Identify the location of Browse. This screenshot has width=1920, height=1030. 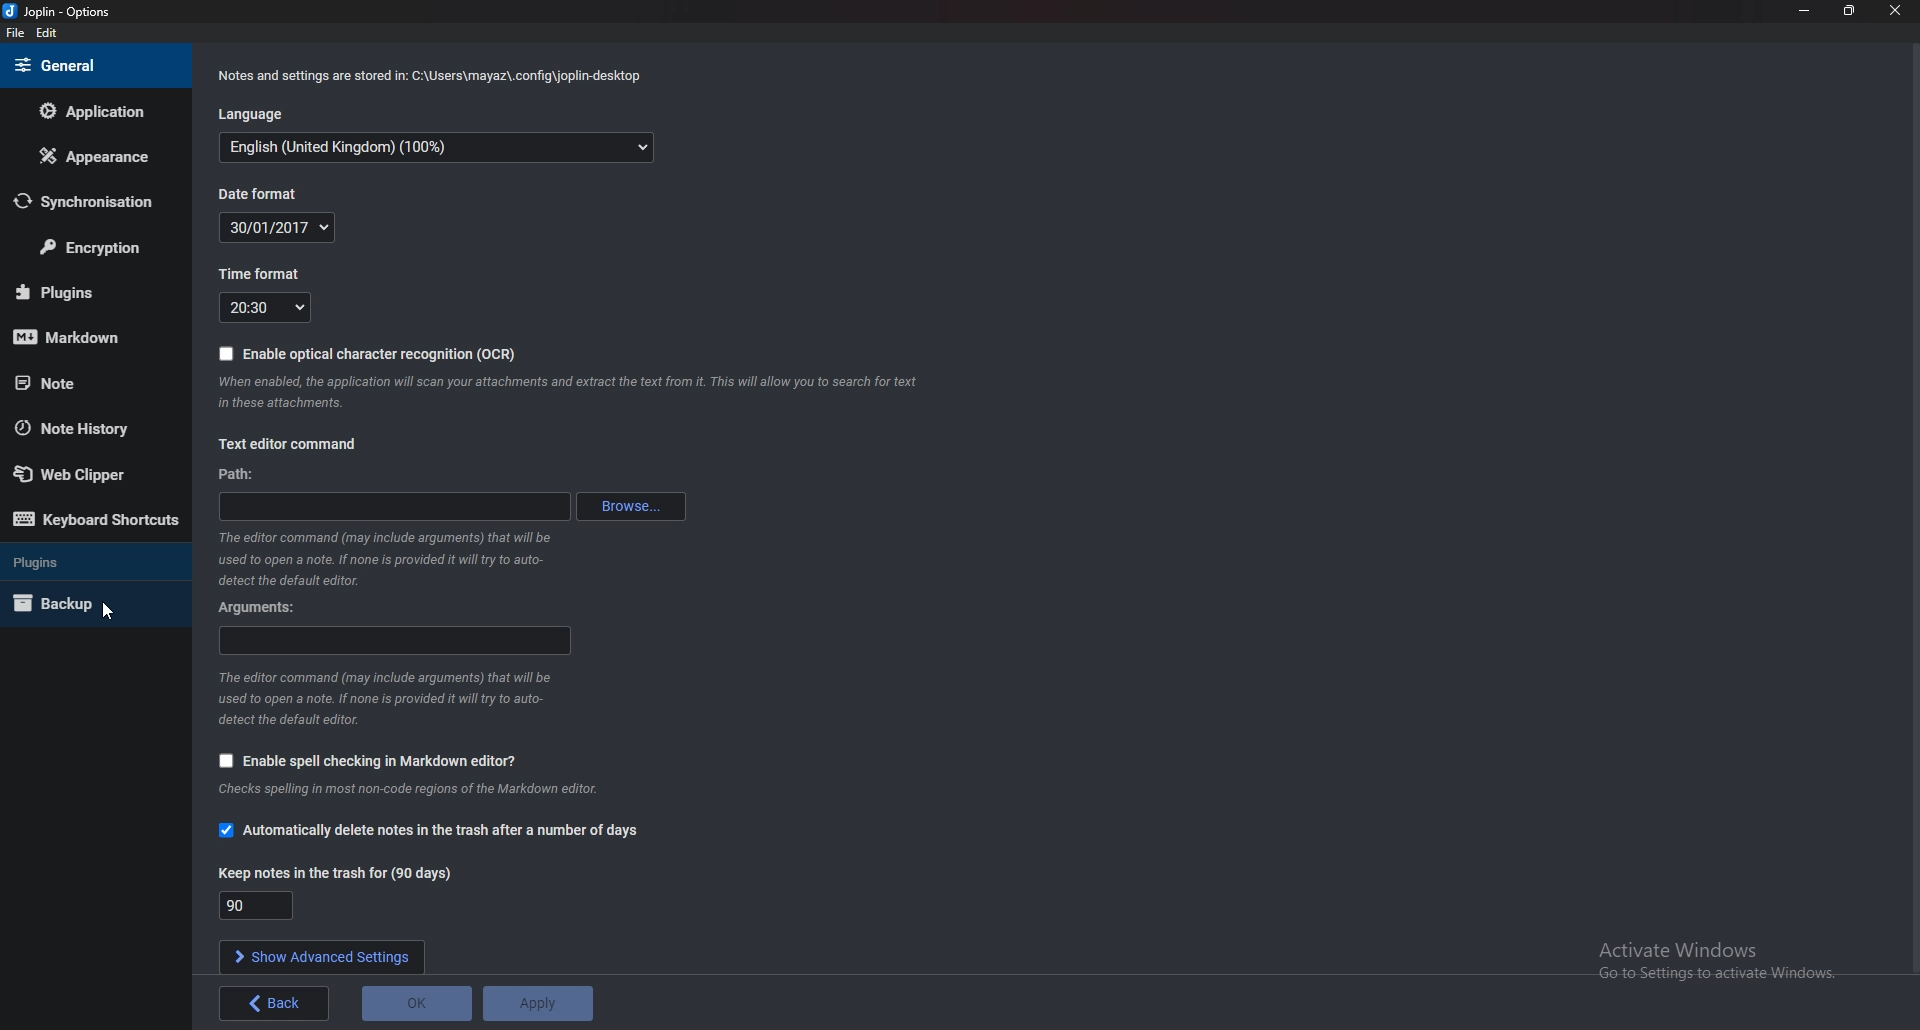
(636, 506).